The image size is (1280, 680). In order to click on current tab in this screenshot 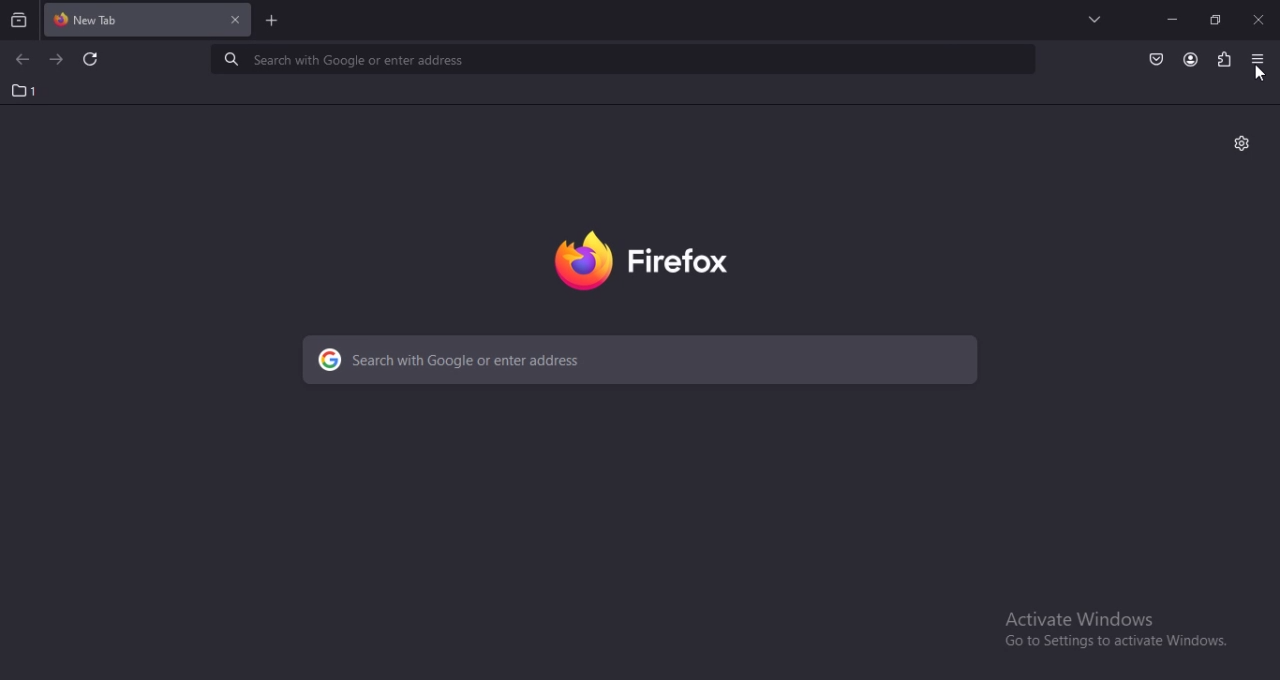, I will do `click(96, 21)`.